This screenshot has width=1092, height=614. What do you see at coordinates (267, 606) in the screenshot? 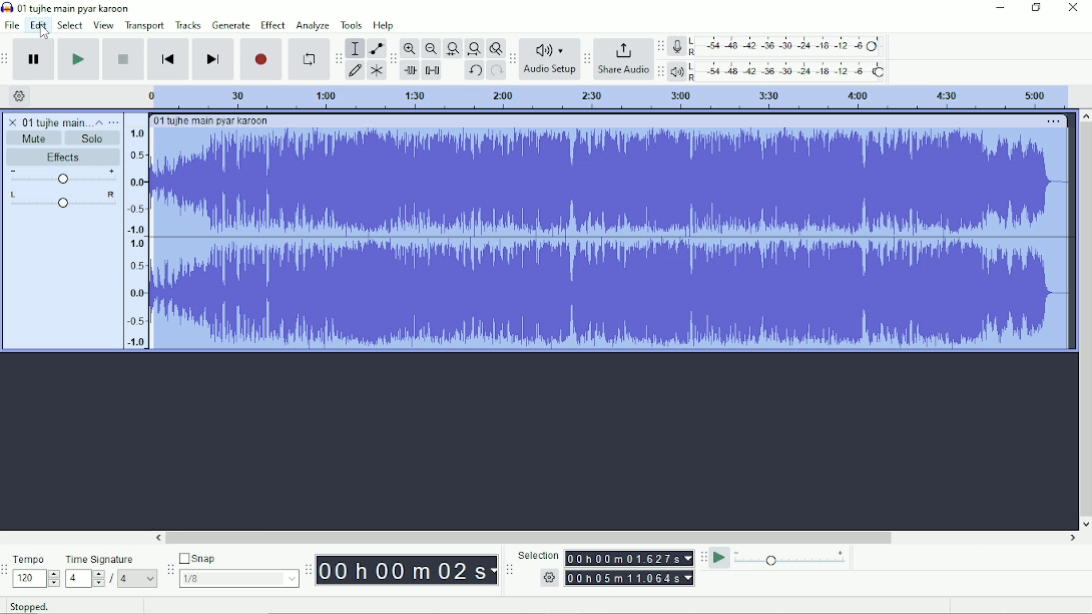
I see `Click and drag to select audio` at bounding box center [267, 606].